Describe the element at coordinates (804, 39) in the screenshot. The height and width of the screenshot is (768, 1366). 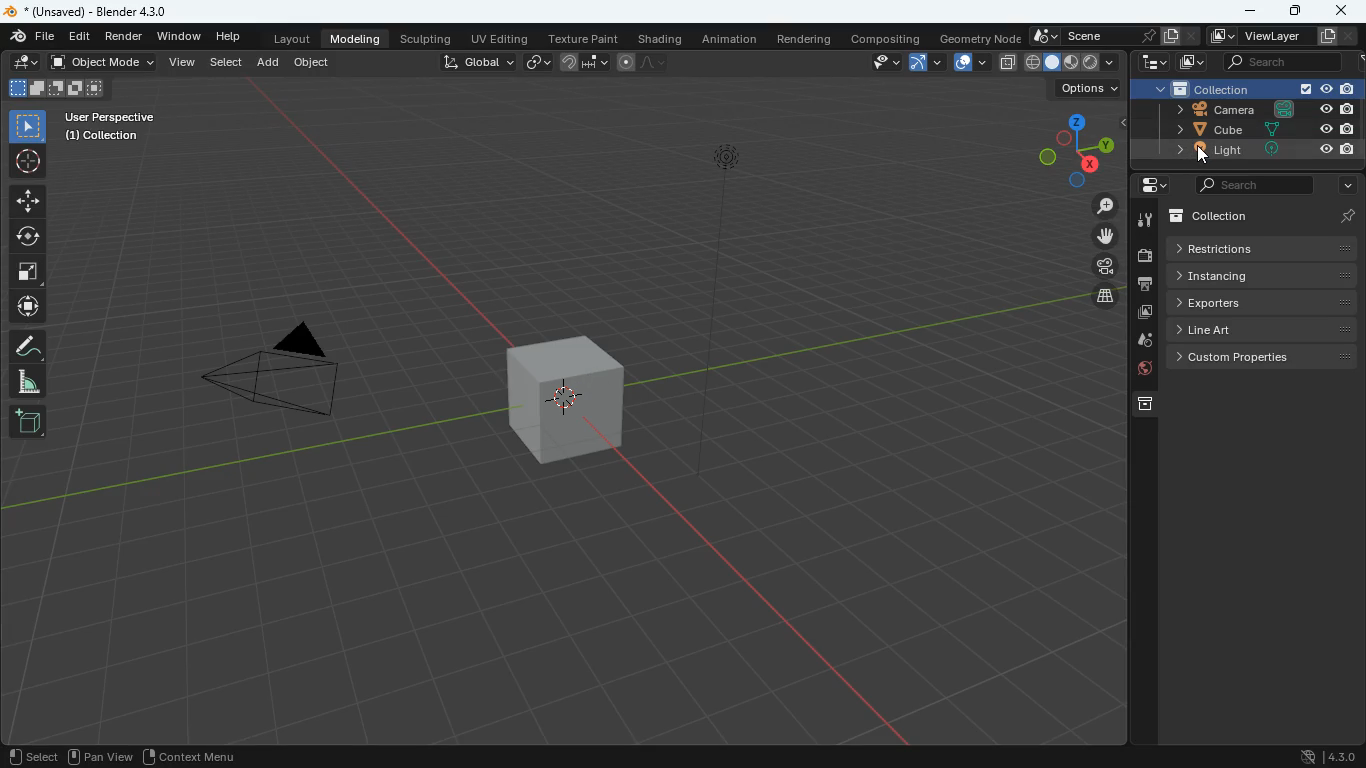
I see `rendering` at that location.